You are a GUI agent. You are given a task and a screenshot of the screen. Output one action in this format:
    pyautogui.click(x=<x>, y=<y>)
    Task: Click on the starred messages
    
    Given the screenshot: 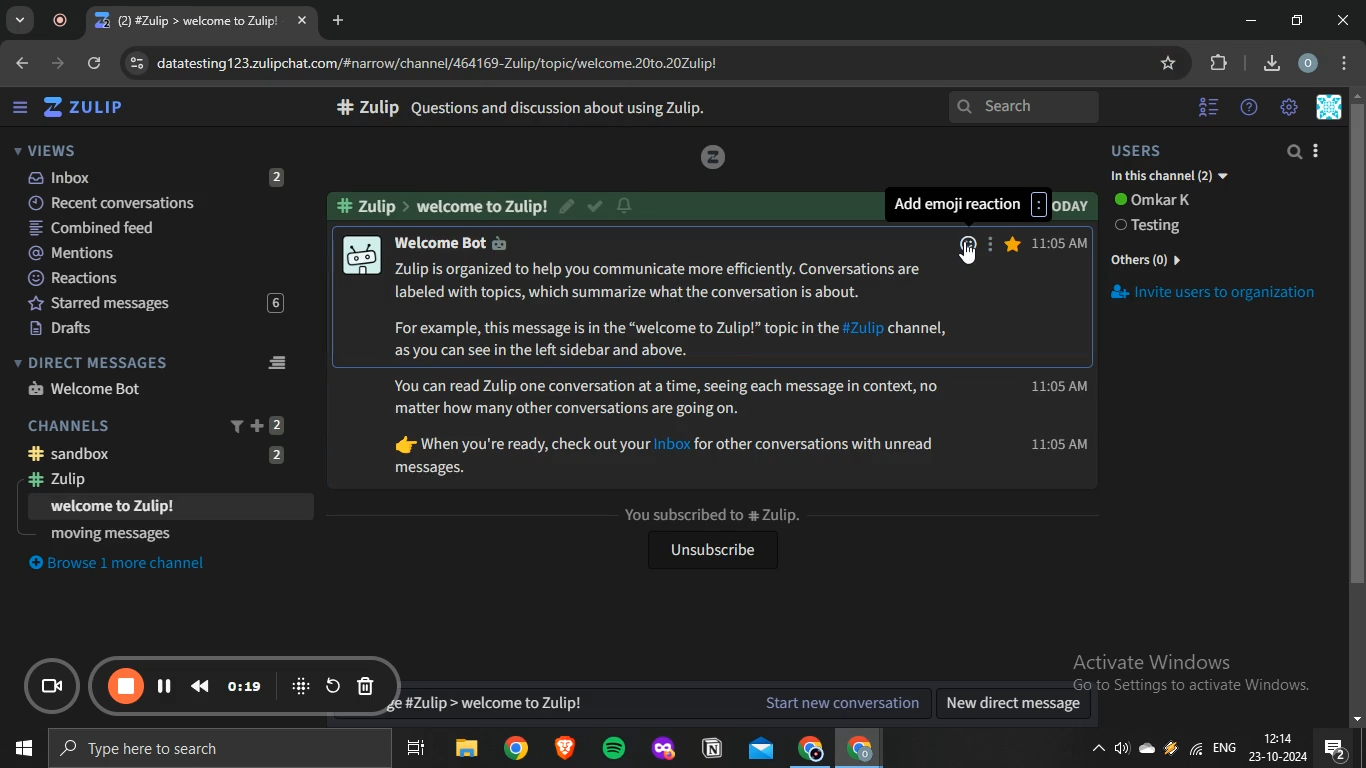 What is the action you would take?
    pyautogui.click(x=1013, y=244)
    